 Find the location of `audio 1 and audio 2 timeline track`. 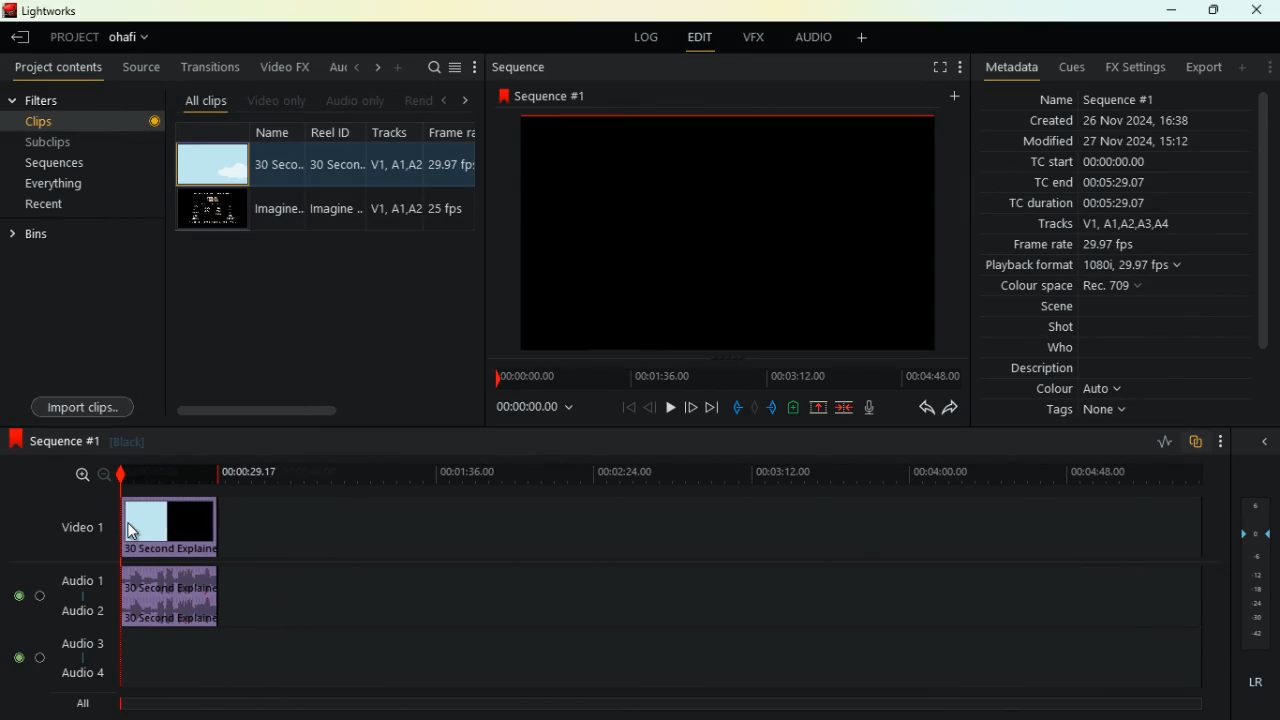

audio 1 and audio 2 timeline track is located at coordinates (715, 596).